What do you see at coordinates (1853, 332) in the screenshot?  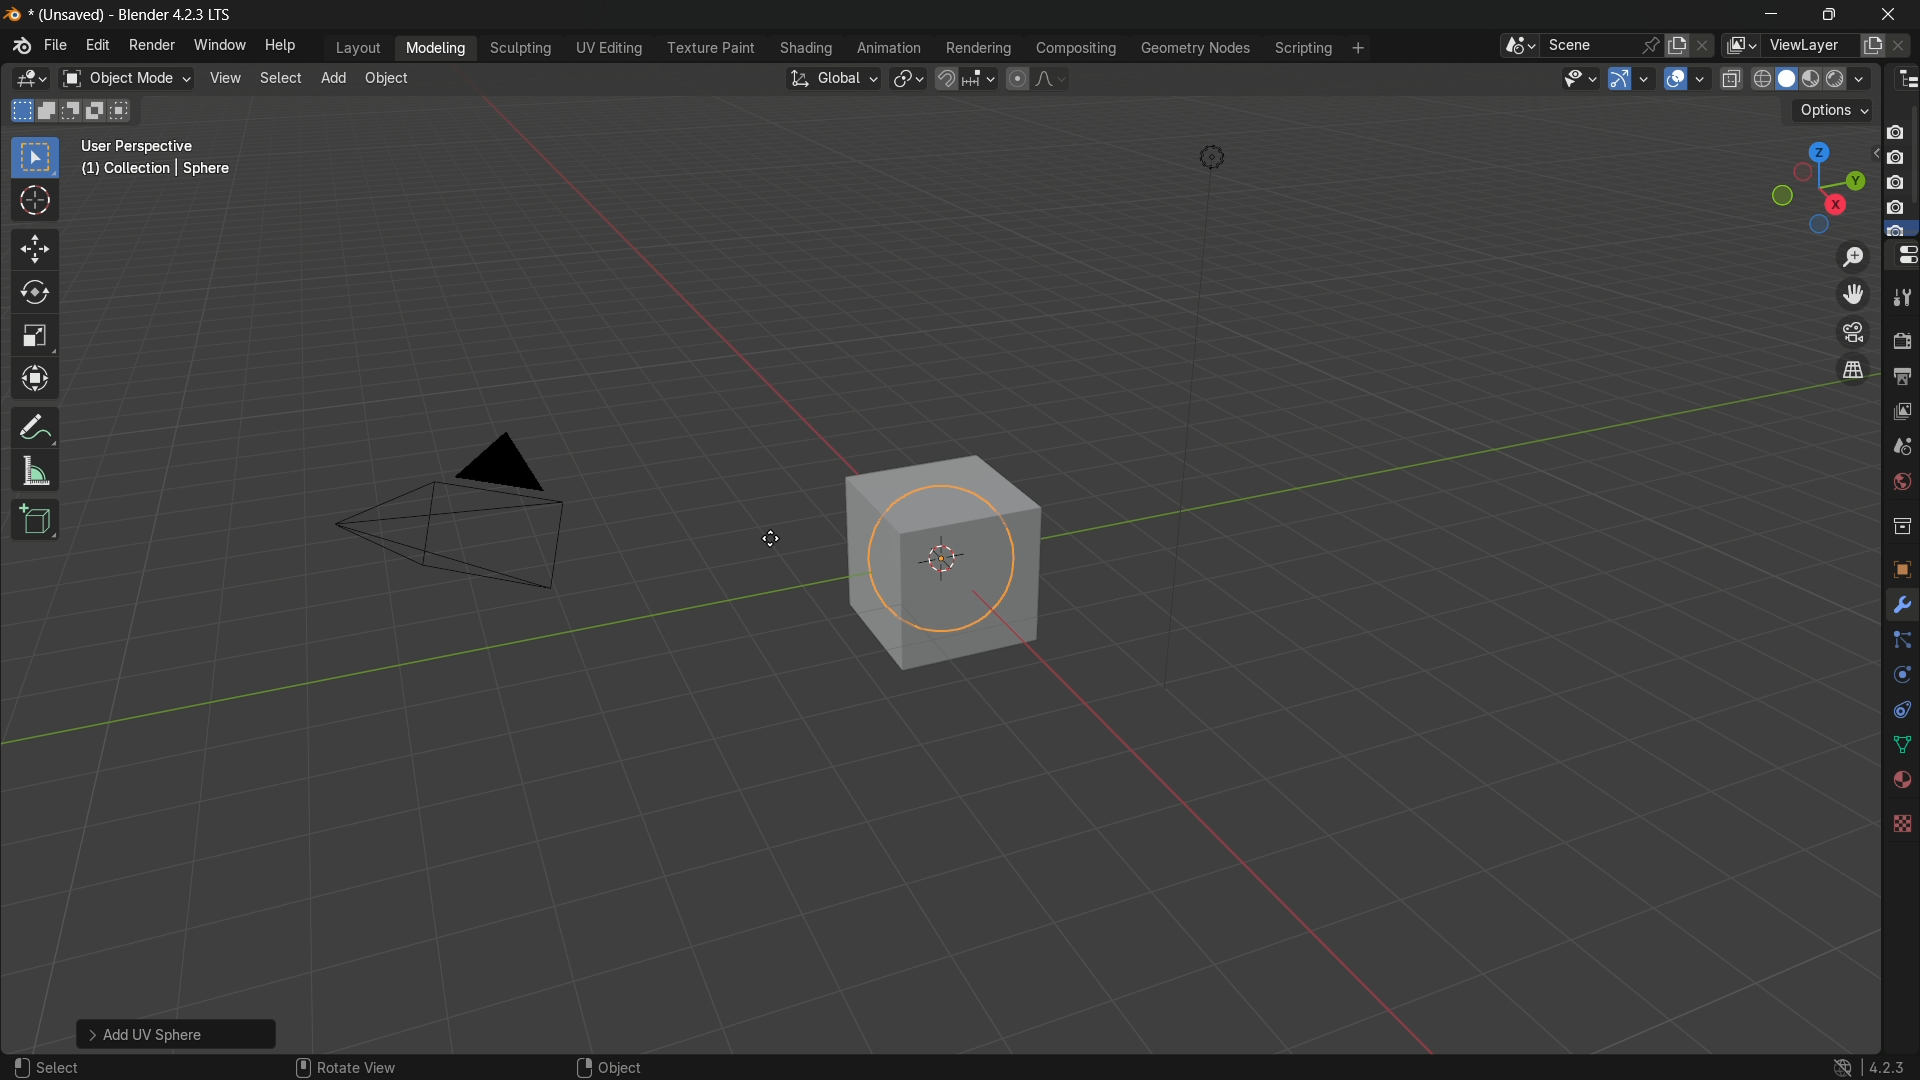 I see `toggle the camera view` at bounding box center [1853, 332].